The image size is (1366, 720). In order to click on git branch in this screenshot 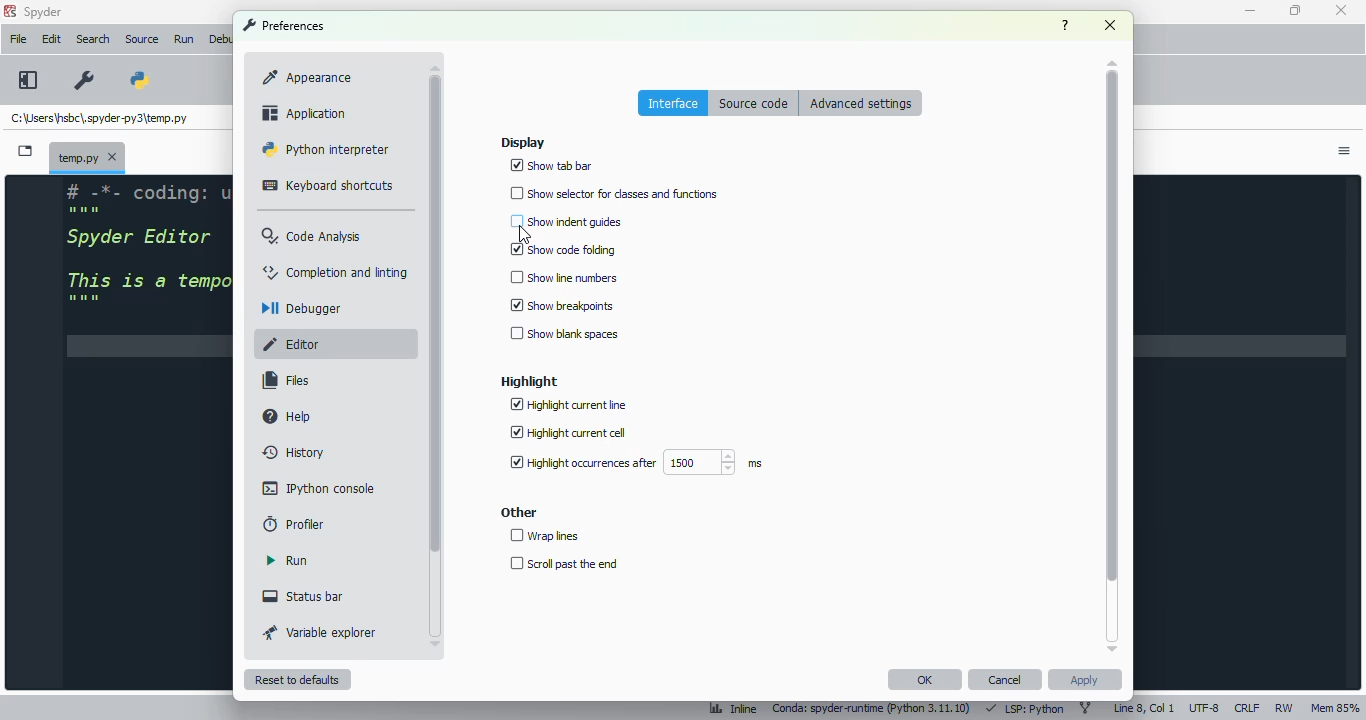, I will do `click(1086, 710)`.